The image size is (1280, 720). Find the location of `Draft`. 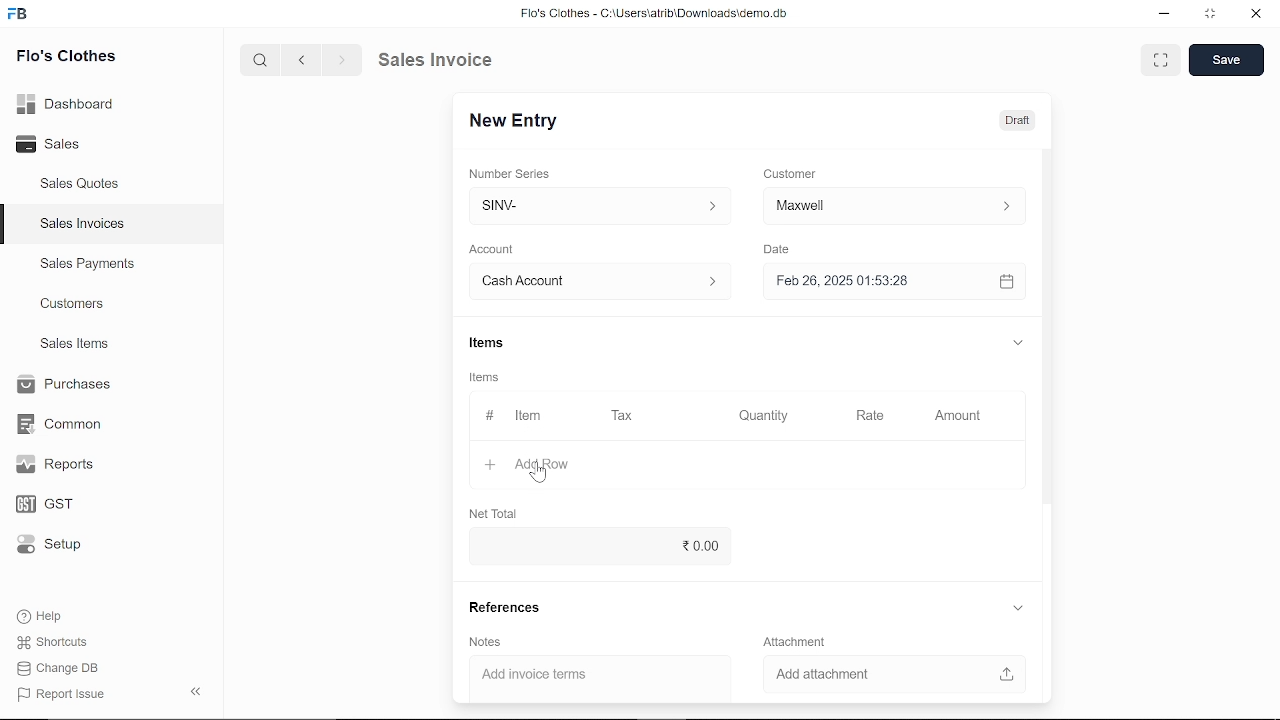

Draft is located at coordinates (1006, 119).